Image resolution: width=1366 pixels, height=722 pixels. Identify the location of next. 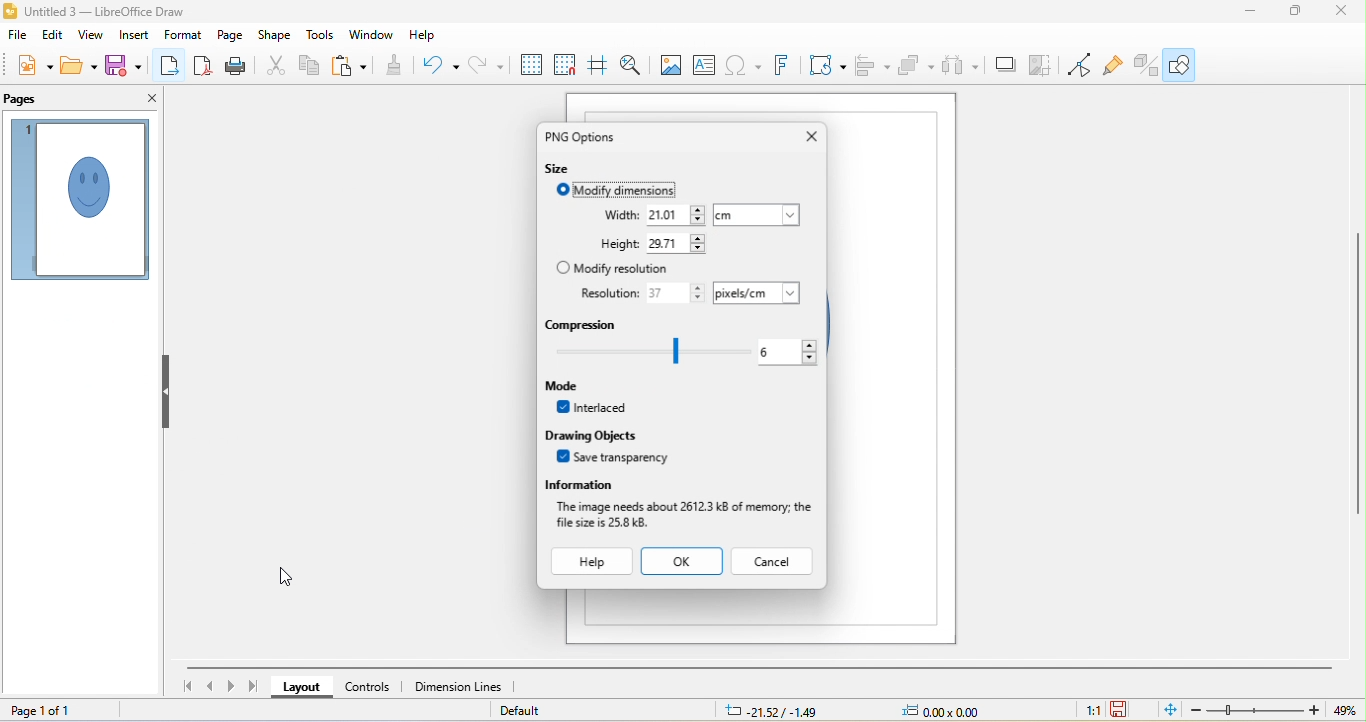
(231, 687).